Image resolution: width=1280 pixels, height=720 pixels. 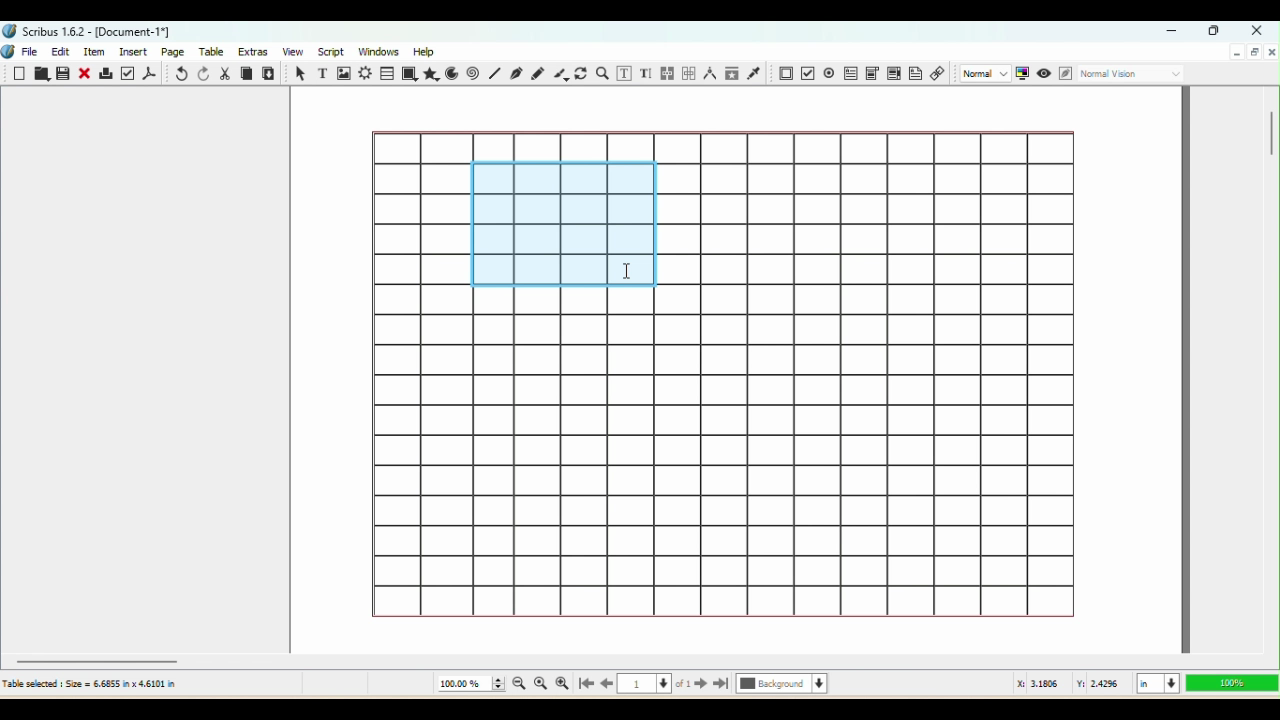 I want to click on Zoom out, so click(x=516, y=686).